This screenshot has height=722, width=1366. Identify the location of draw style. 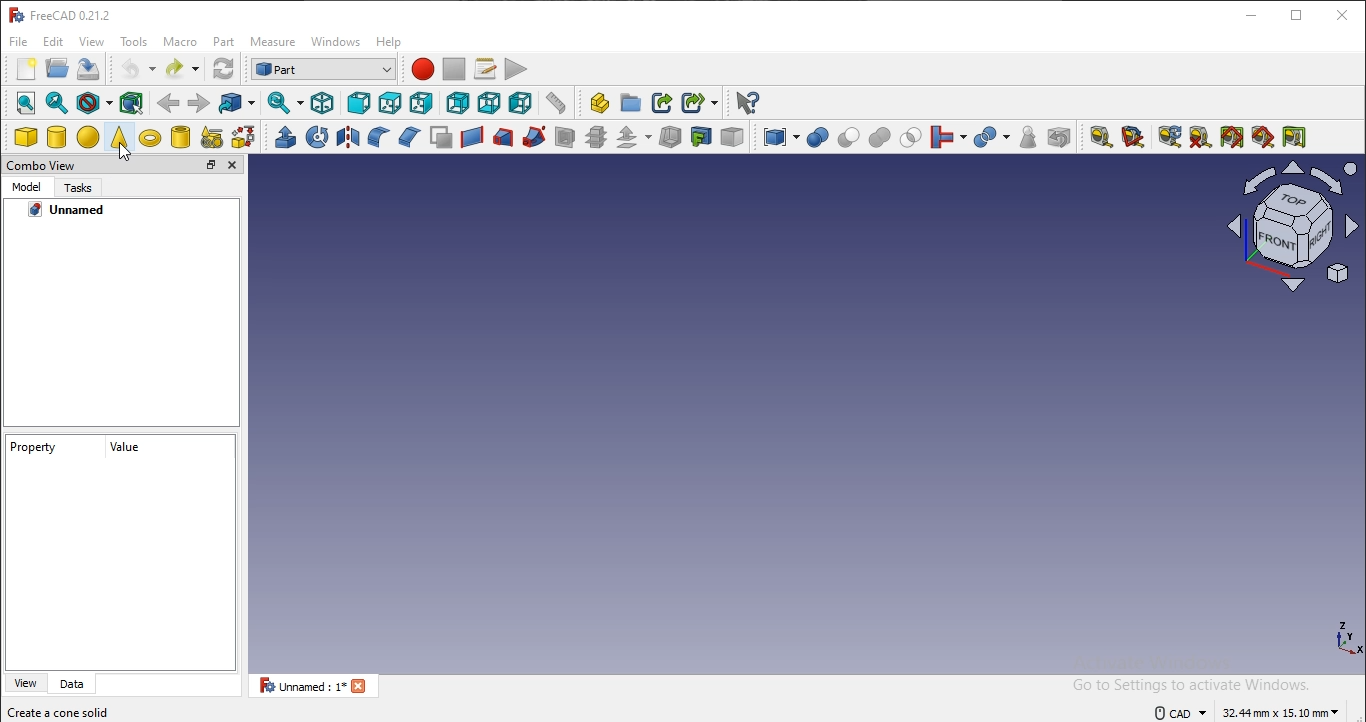
(93, 103).